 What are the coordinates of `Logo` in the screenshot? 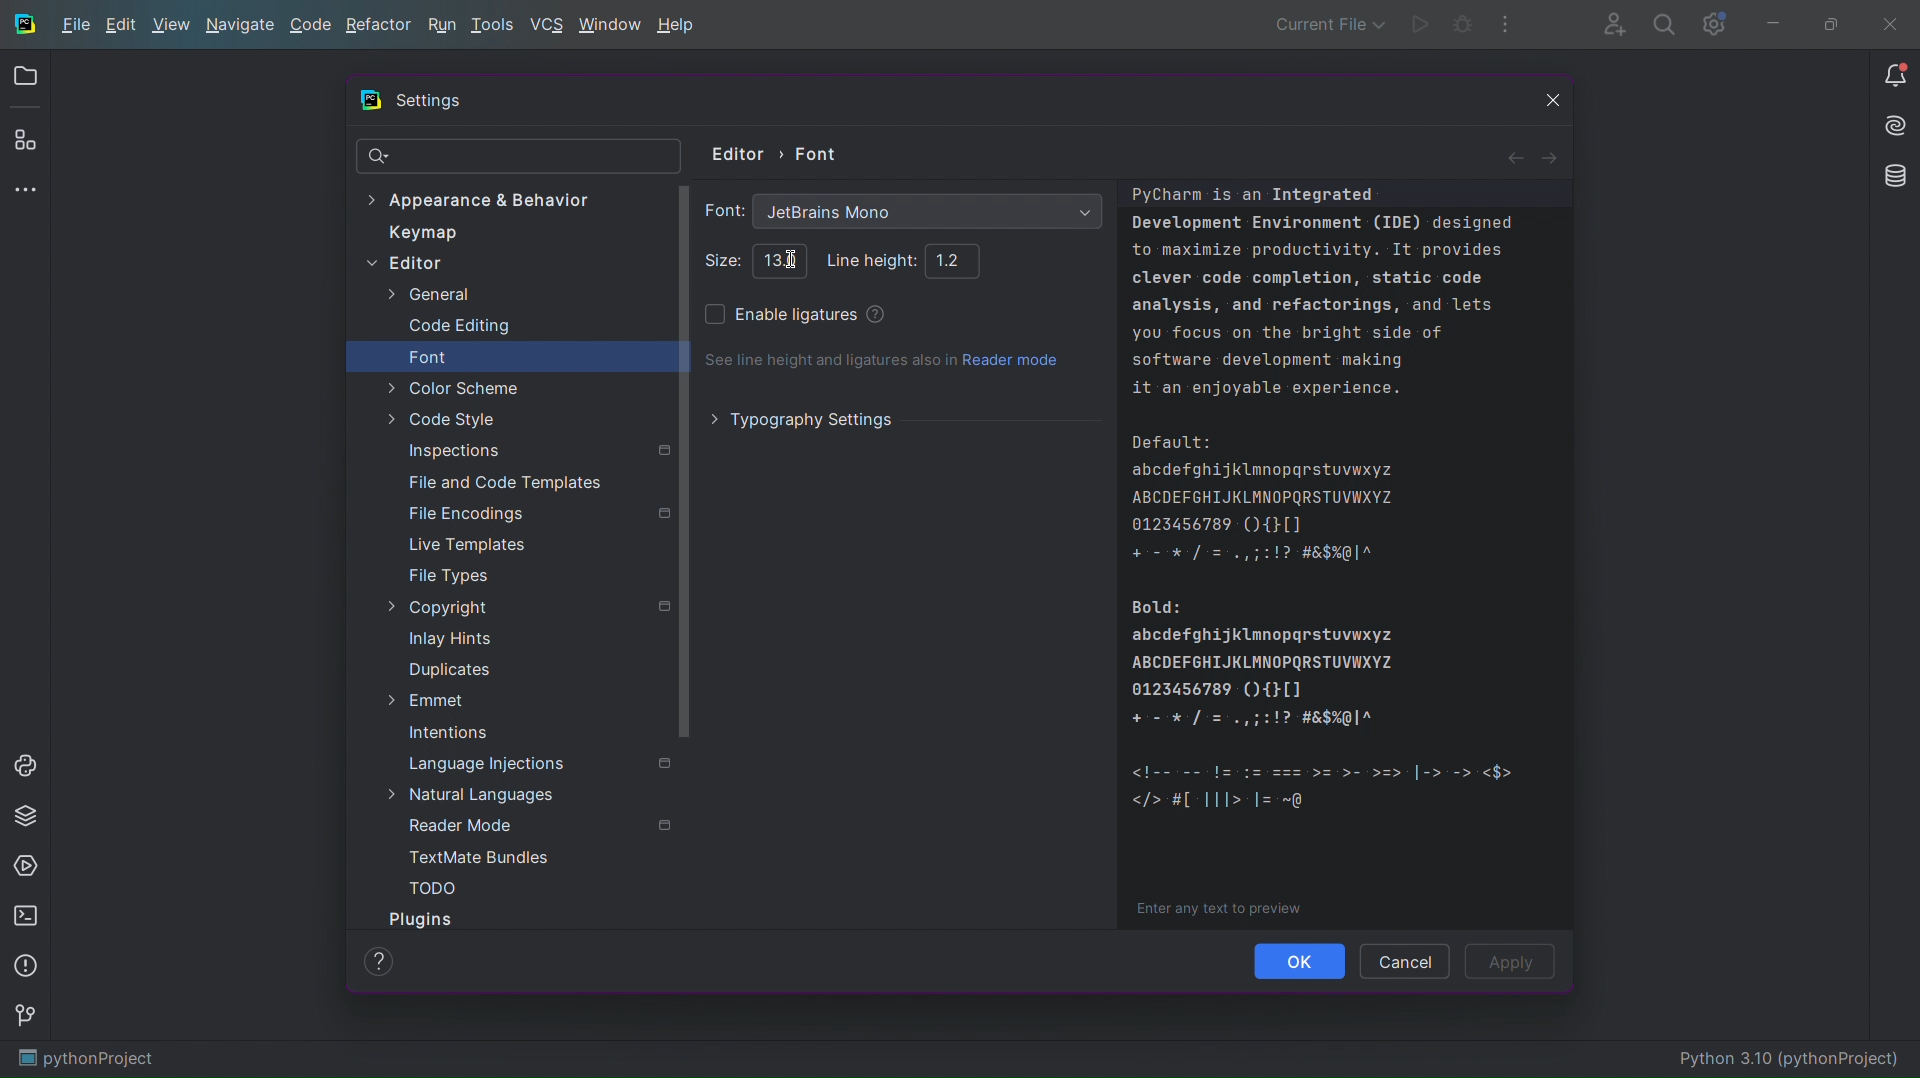 It's located at (24, 23).